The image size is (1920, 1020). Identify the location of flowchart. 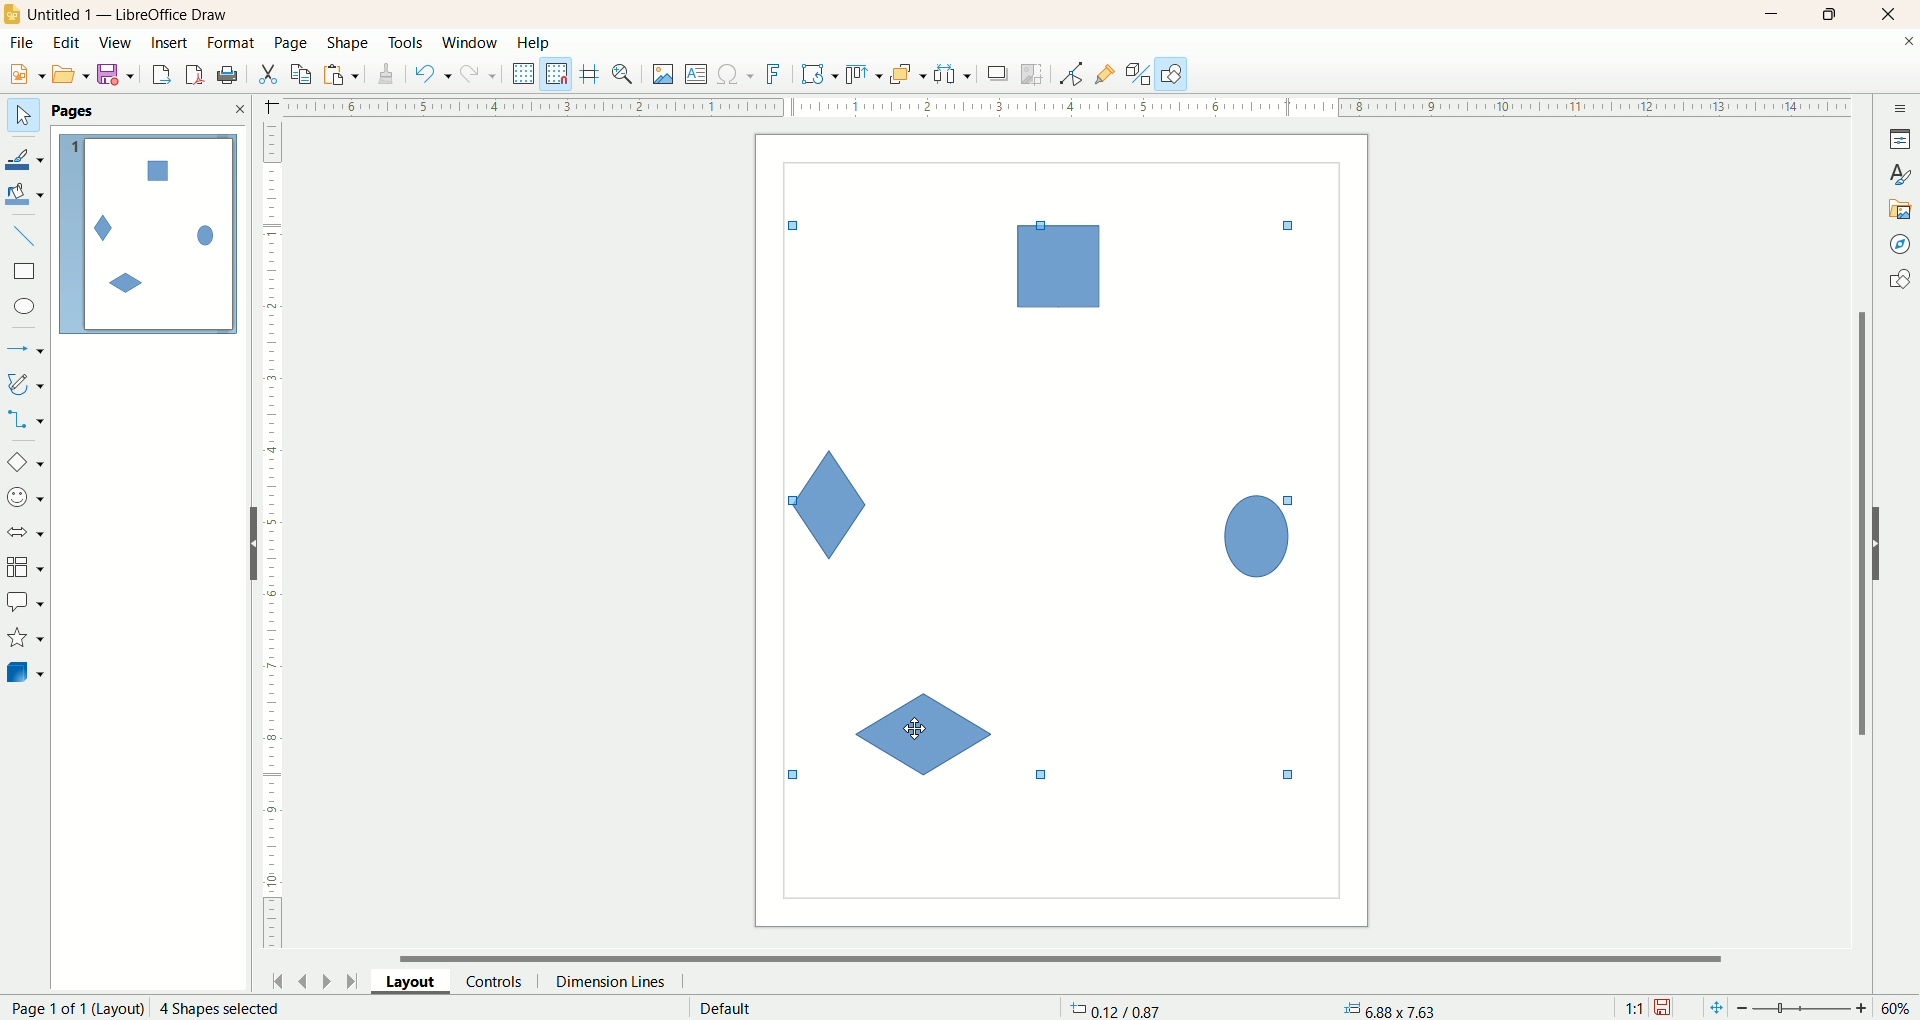
(26, 568).